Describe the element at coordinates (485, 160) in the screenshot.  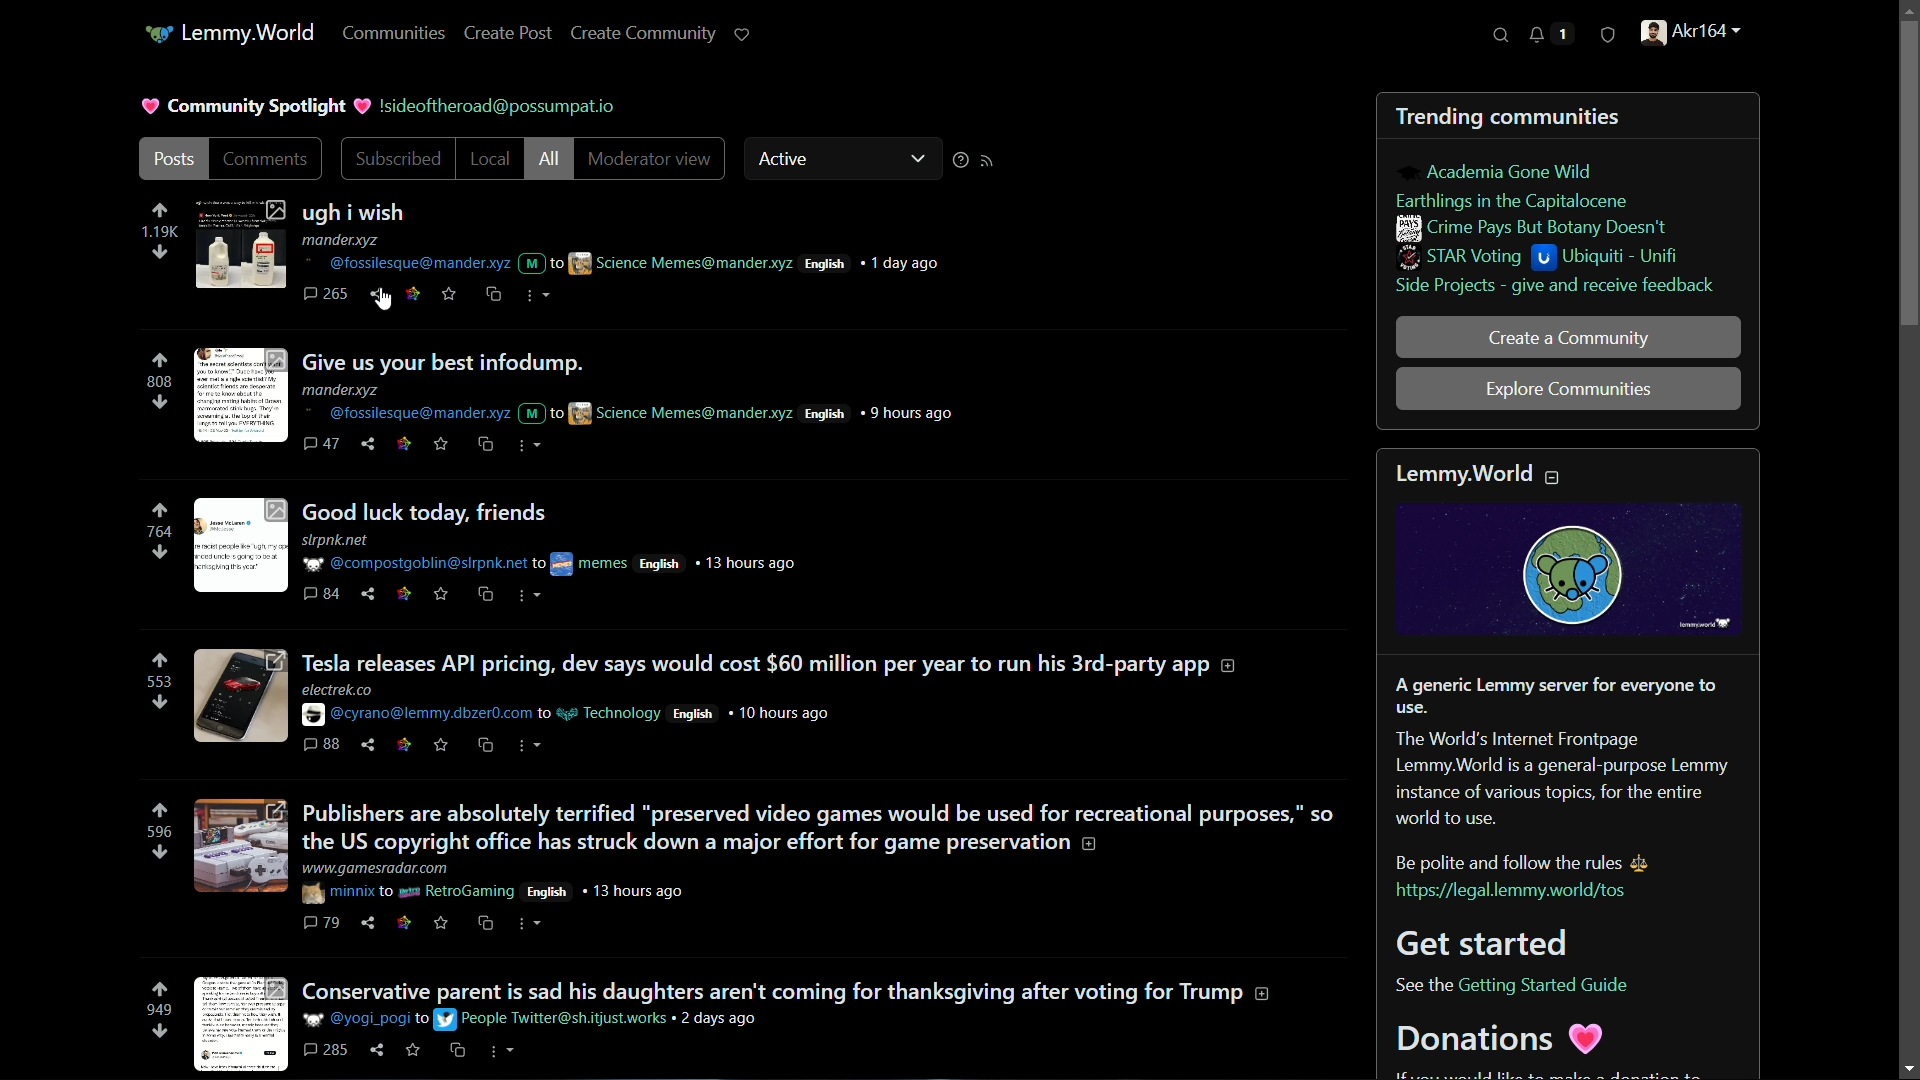
I see `local` at that location.